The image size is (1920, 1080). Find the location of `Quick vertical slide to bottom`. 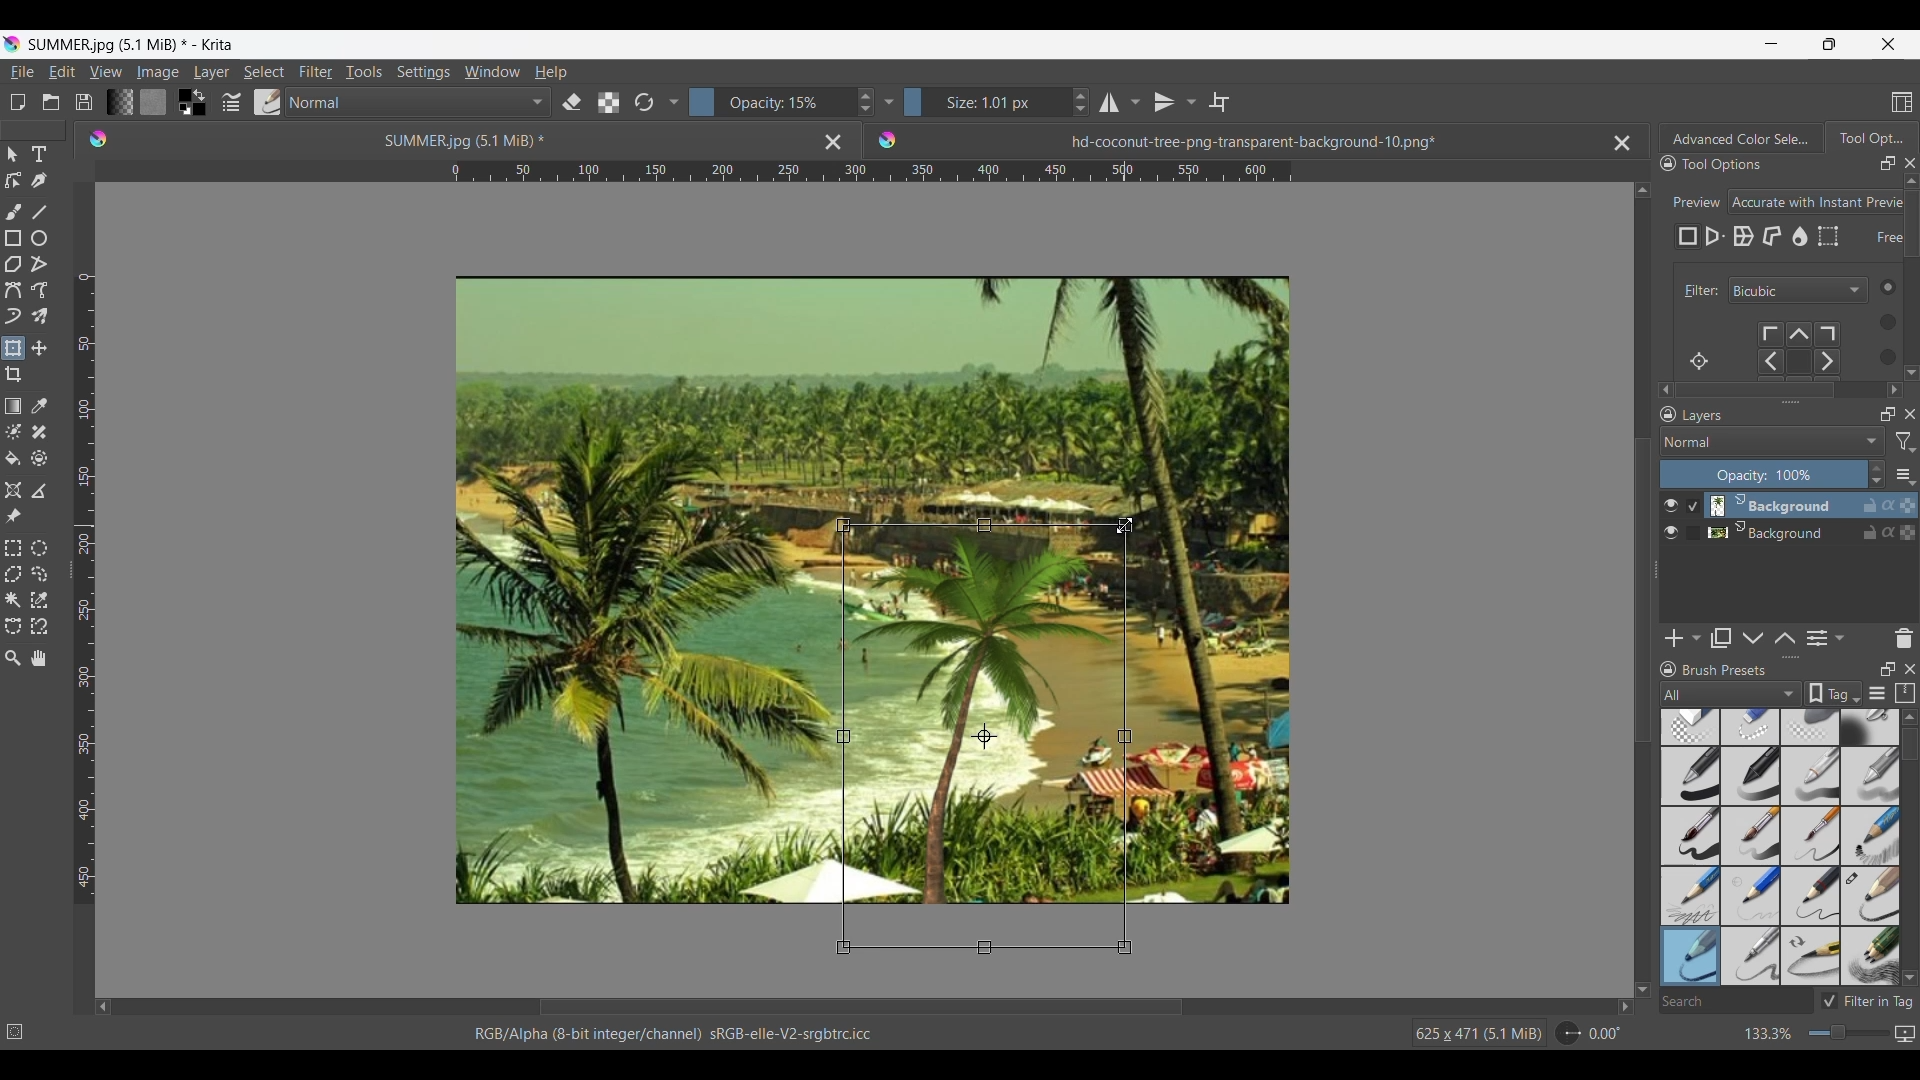

Quick vertical slide to bottom is located at coordinates (1911, 390).